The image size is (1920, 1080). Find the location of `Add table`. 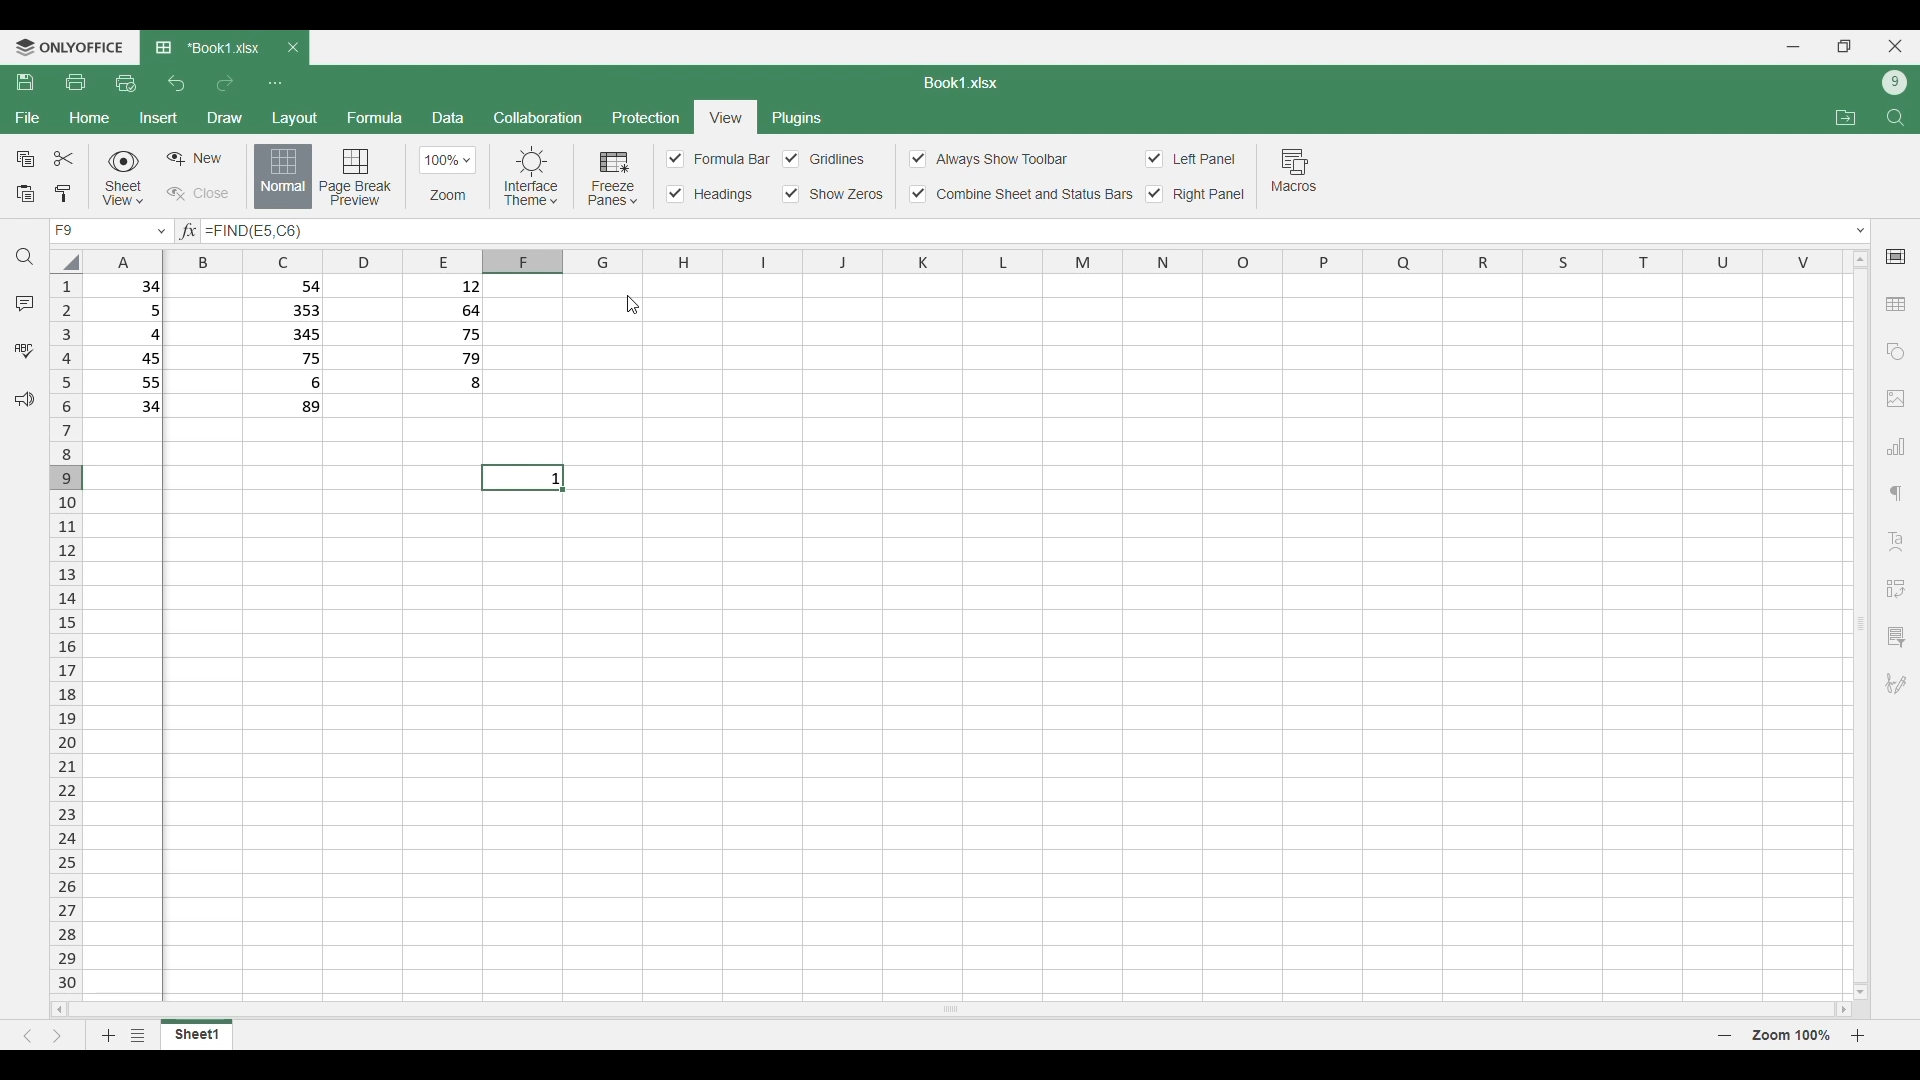

Add table is located at coordinates (1896, 304).